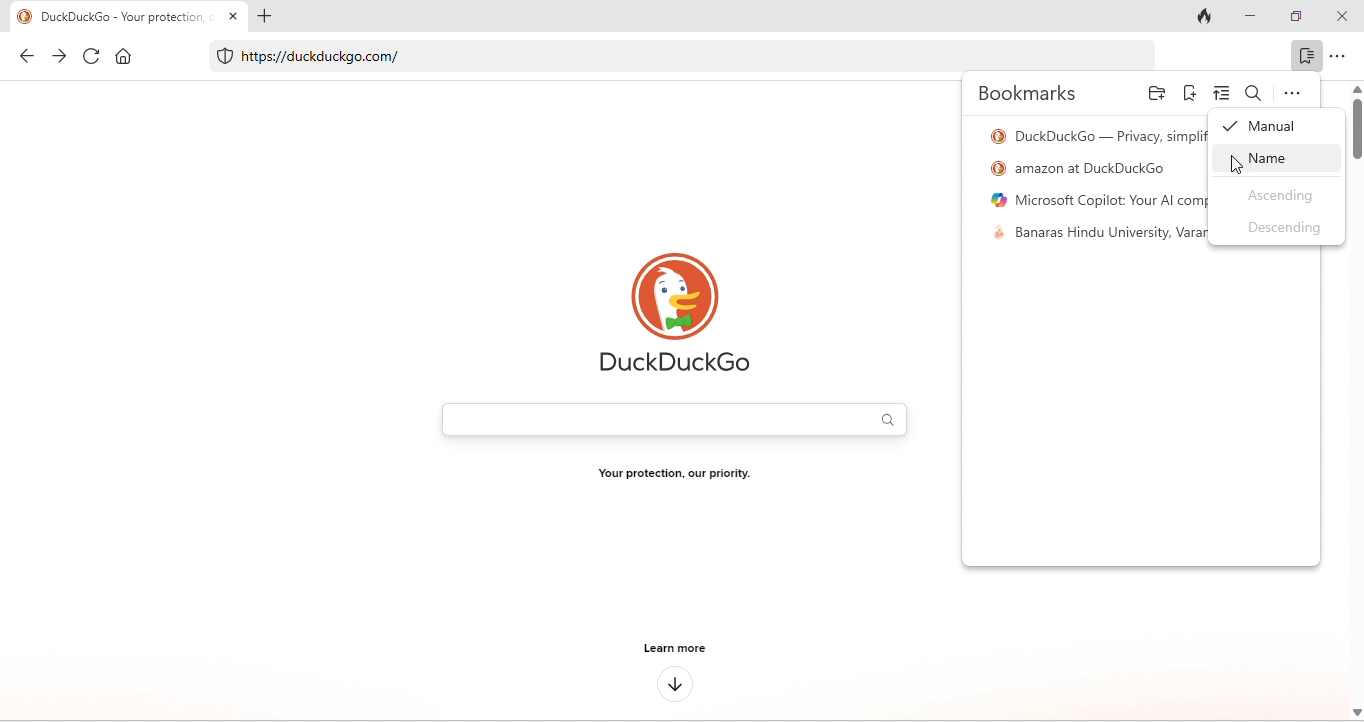 The width and height of the screenshot is (1364, 722). Describe the element at coordinates (1095, 135) in the screenshot. I see `duck duck go- privacy simplified` at that location.